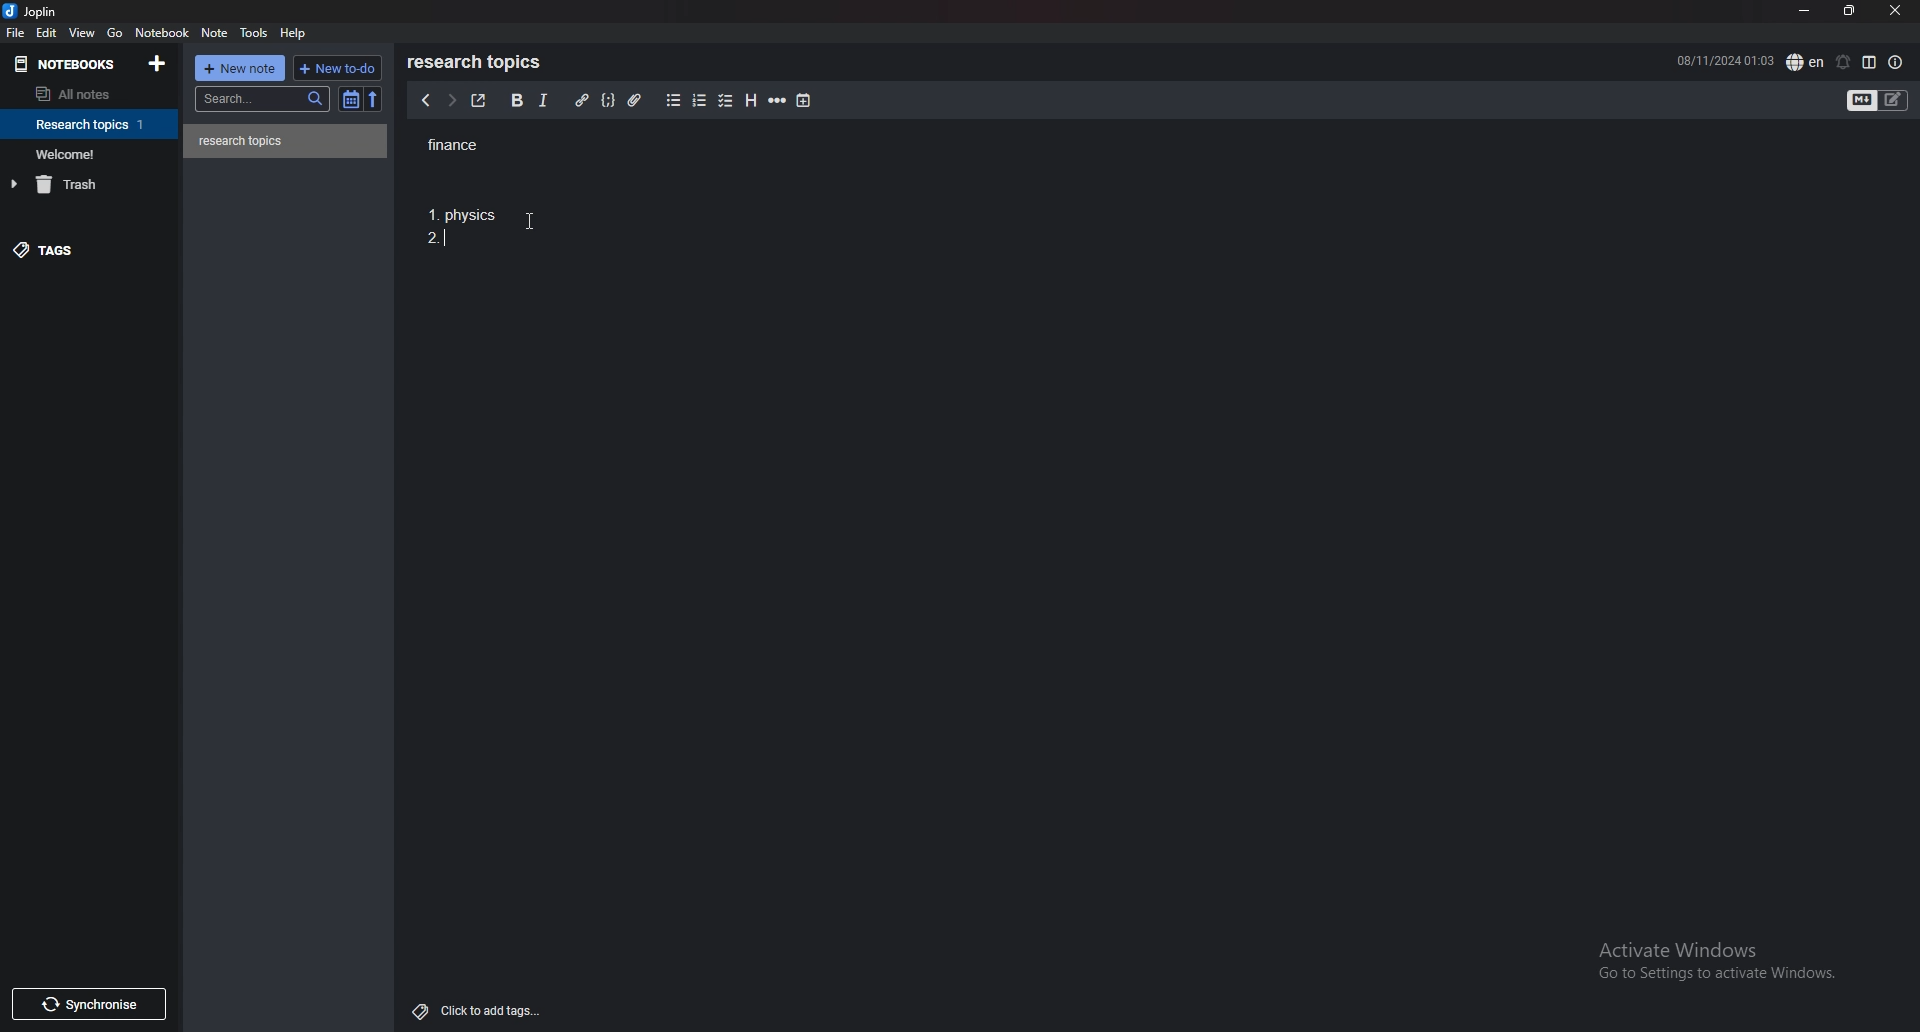 This screenshot has height=1032, width=1920. I want to click on numbered list, so click(701, 101).